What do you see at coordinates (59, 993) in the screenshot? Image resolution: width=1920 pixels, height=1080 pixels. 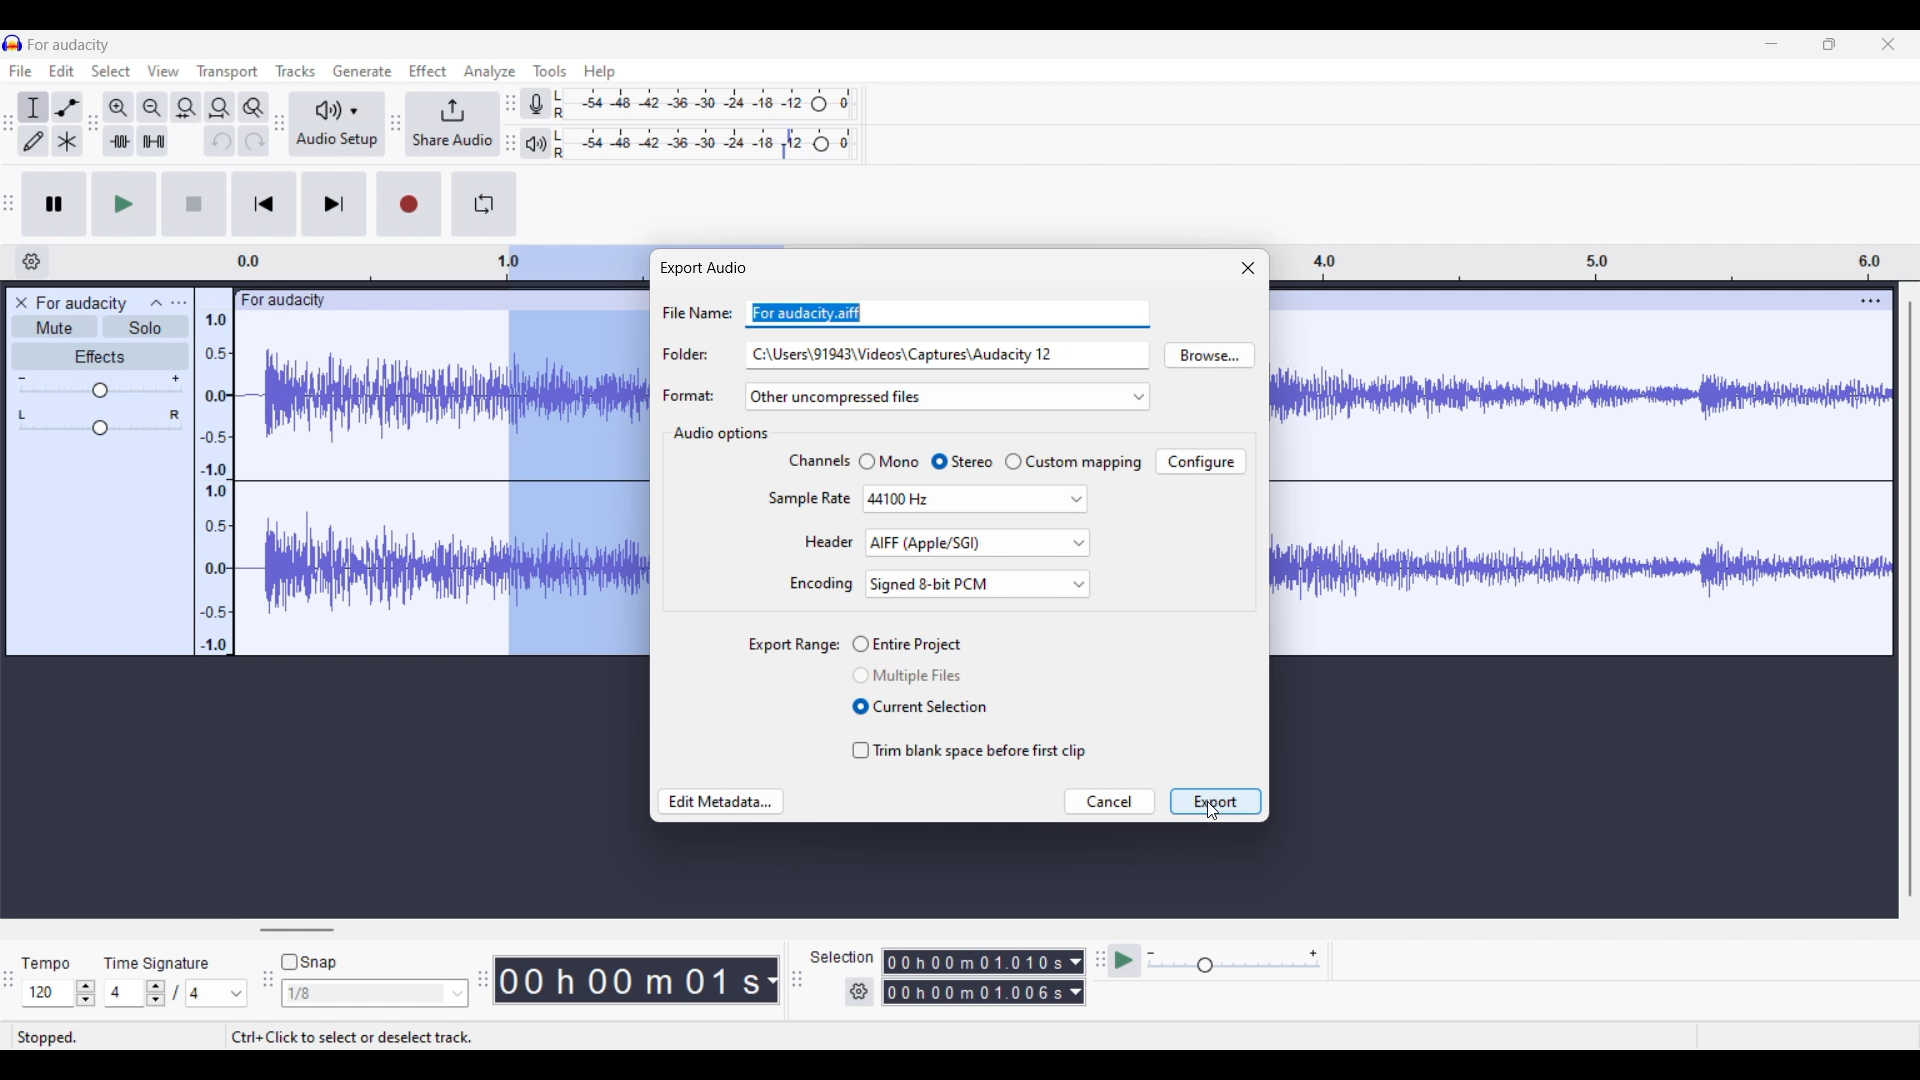 I see `Tempo settings` at bounding box center [59, 993].